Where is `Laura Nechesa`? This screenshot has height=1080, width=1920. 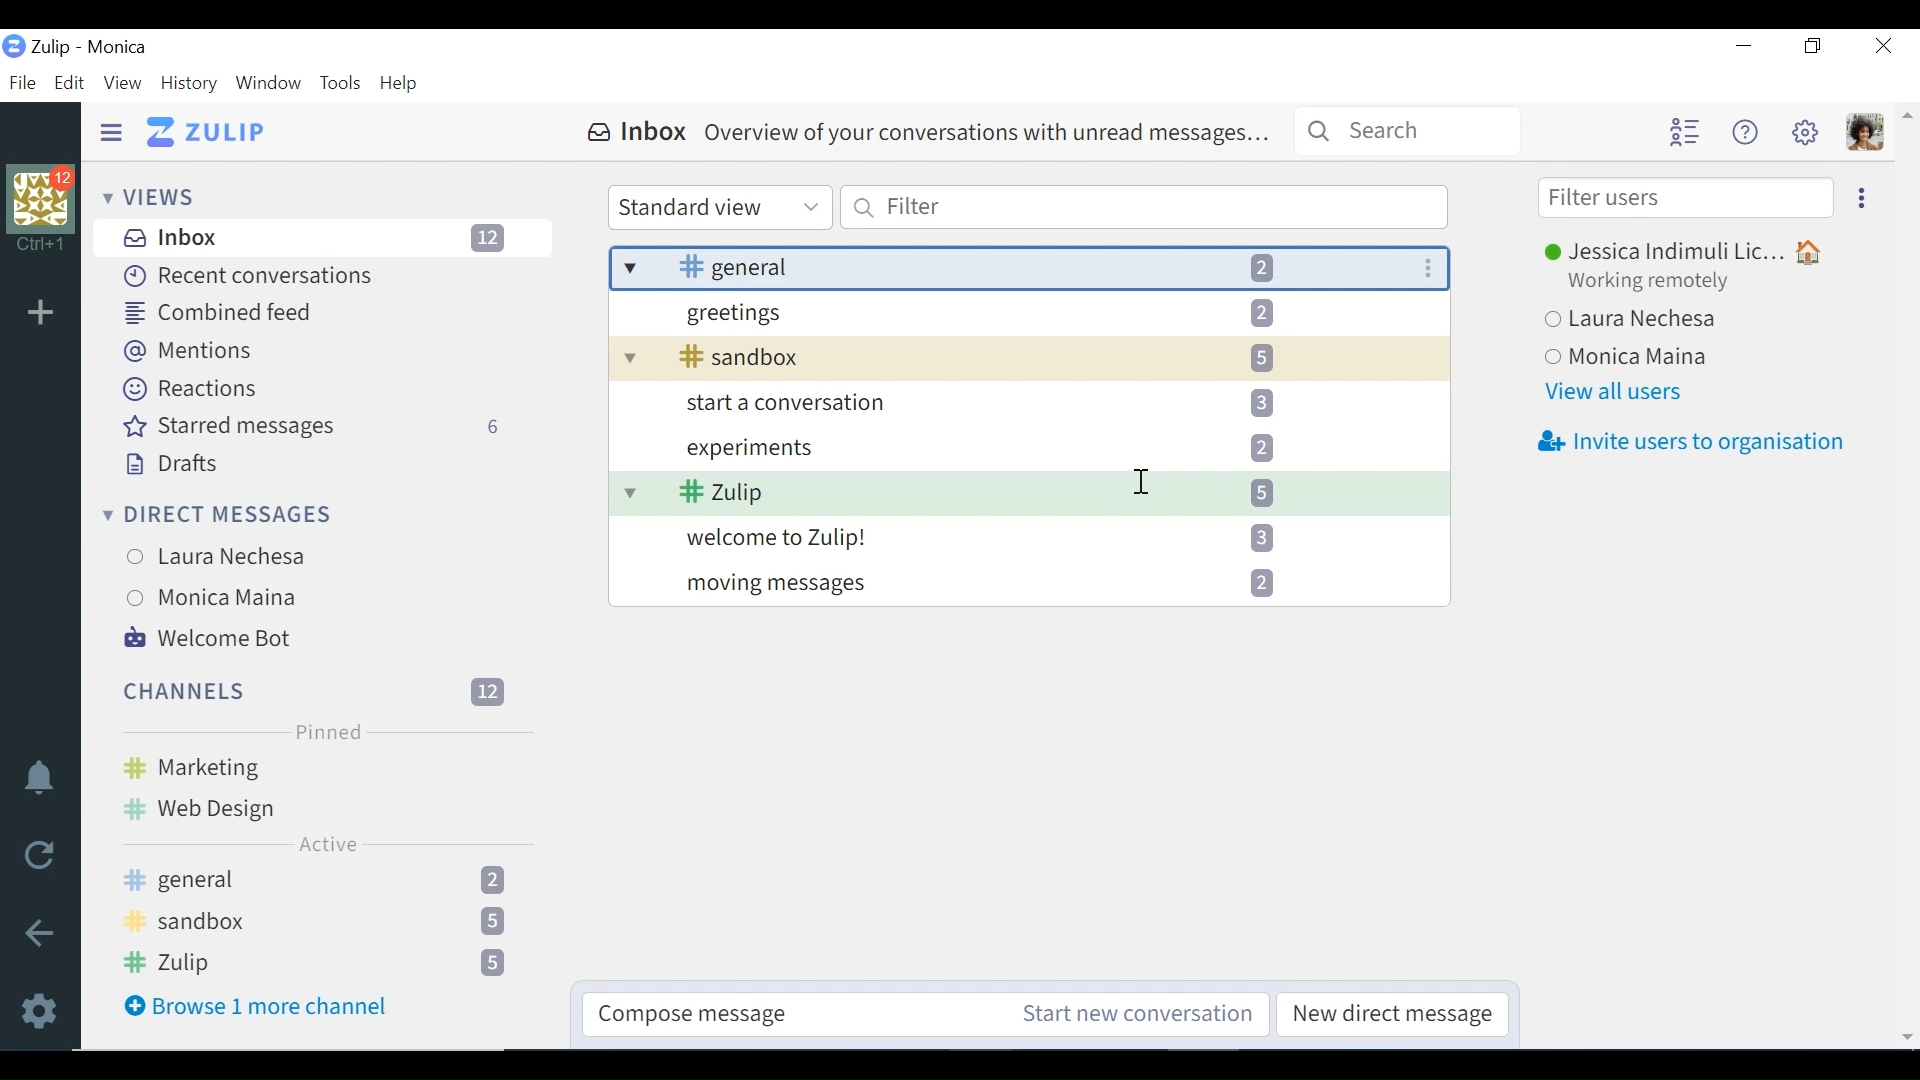 Laura Nechesa is located at coordinates (216, 557).